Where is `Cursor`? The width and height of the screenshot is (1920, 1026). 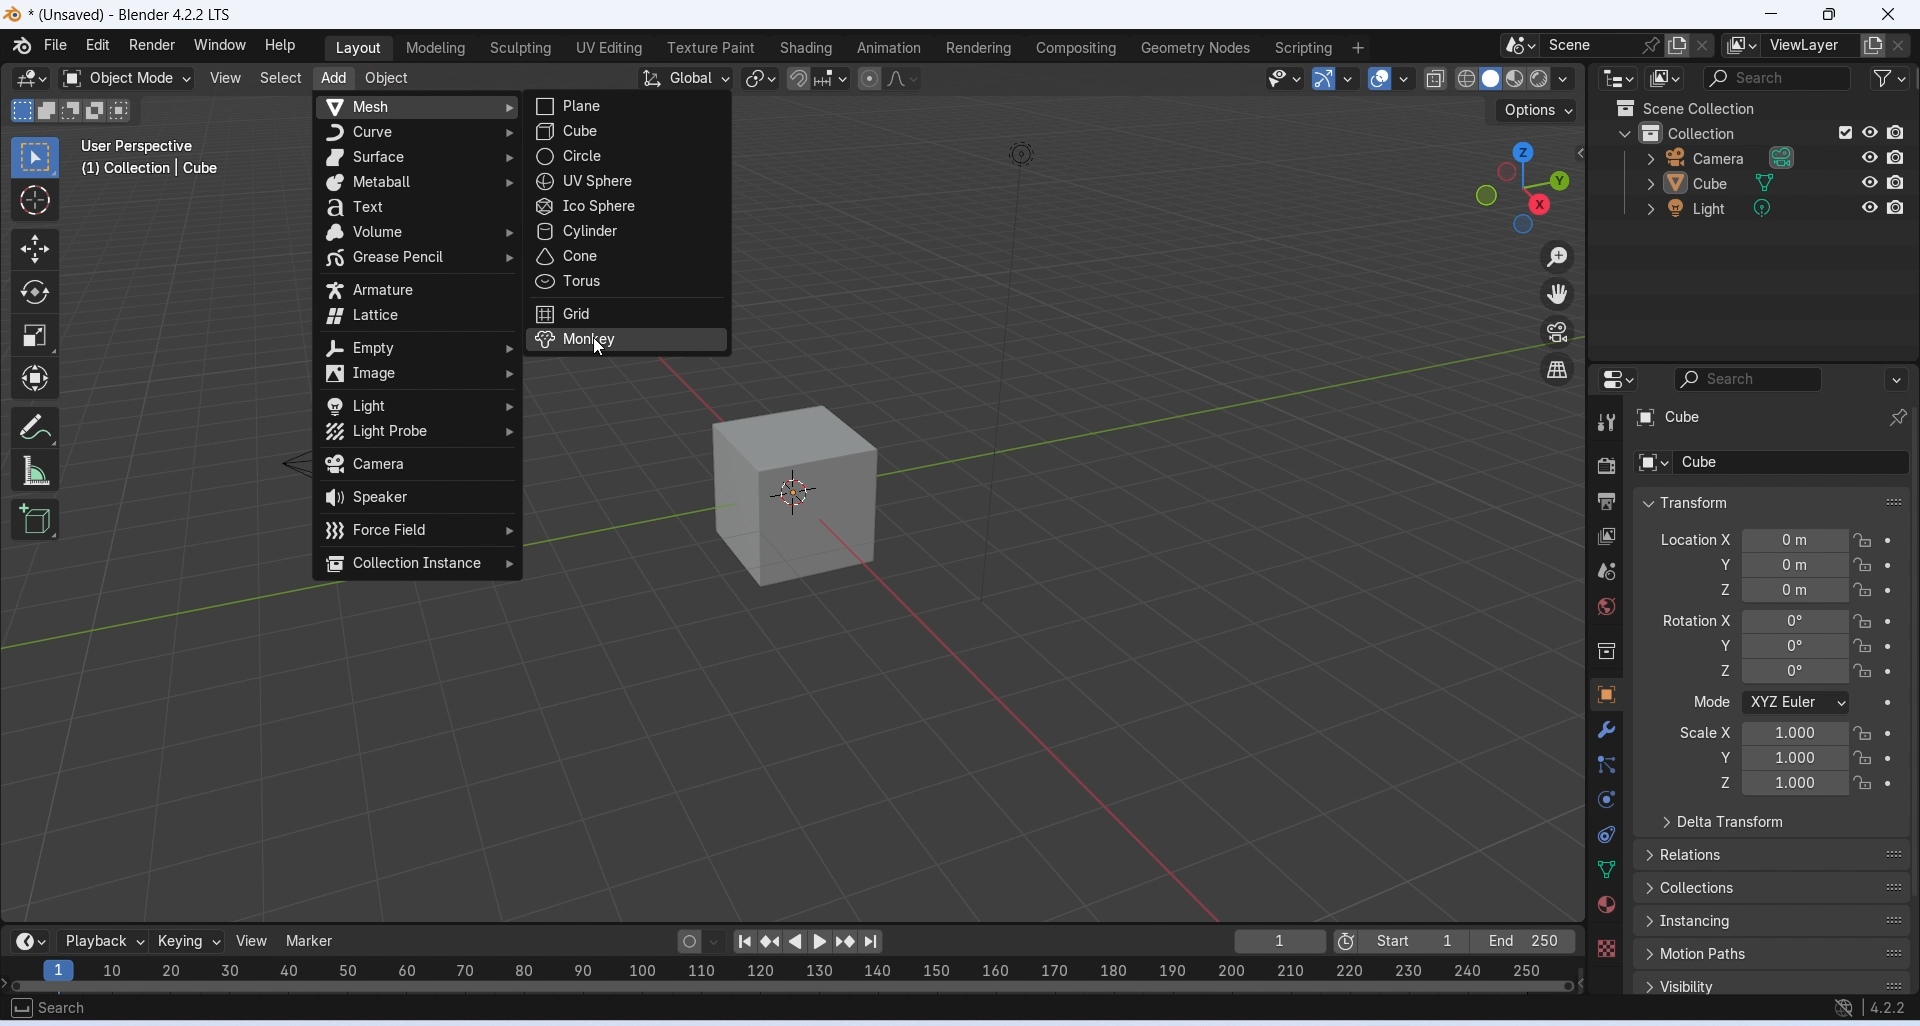 Cursor is located at coordinates (34, 200).